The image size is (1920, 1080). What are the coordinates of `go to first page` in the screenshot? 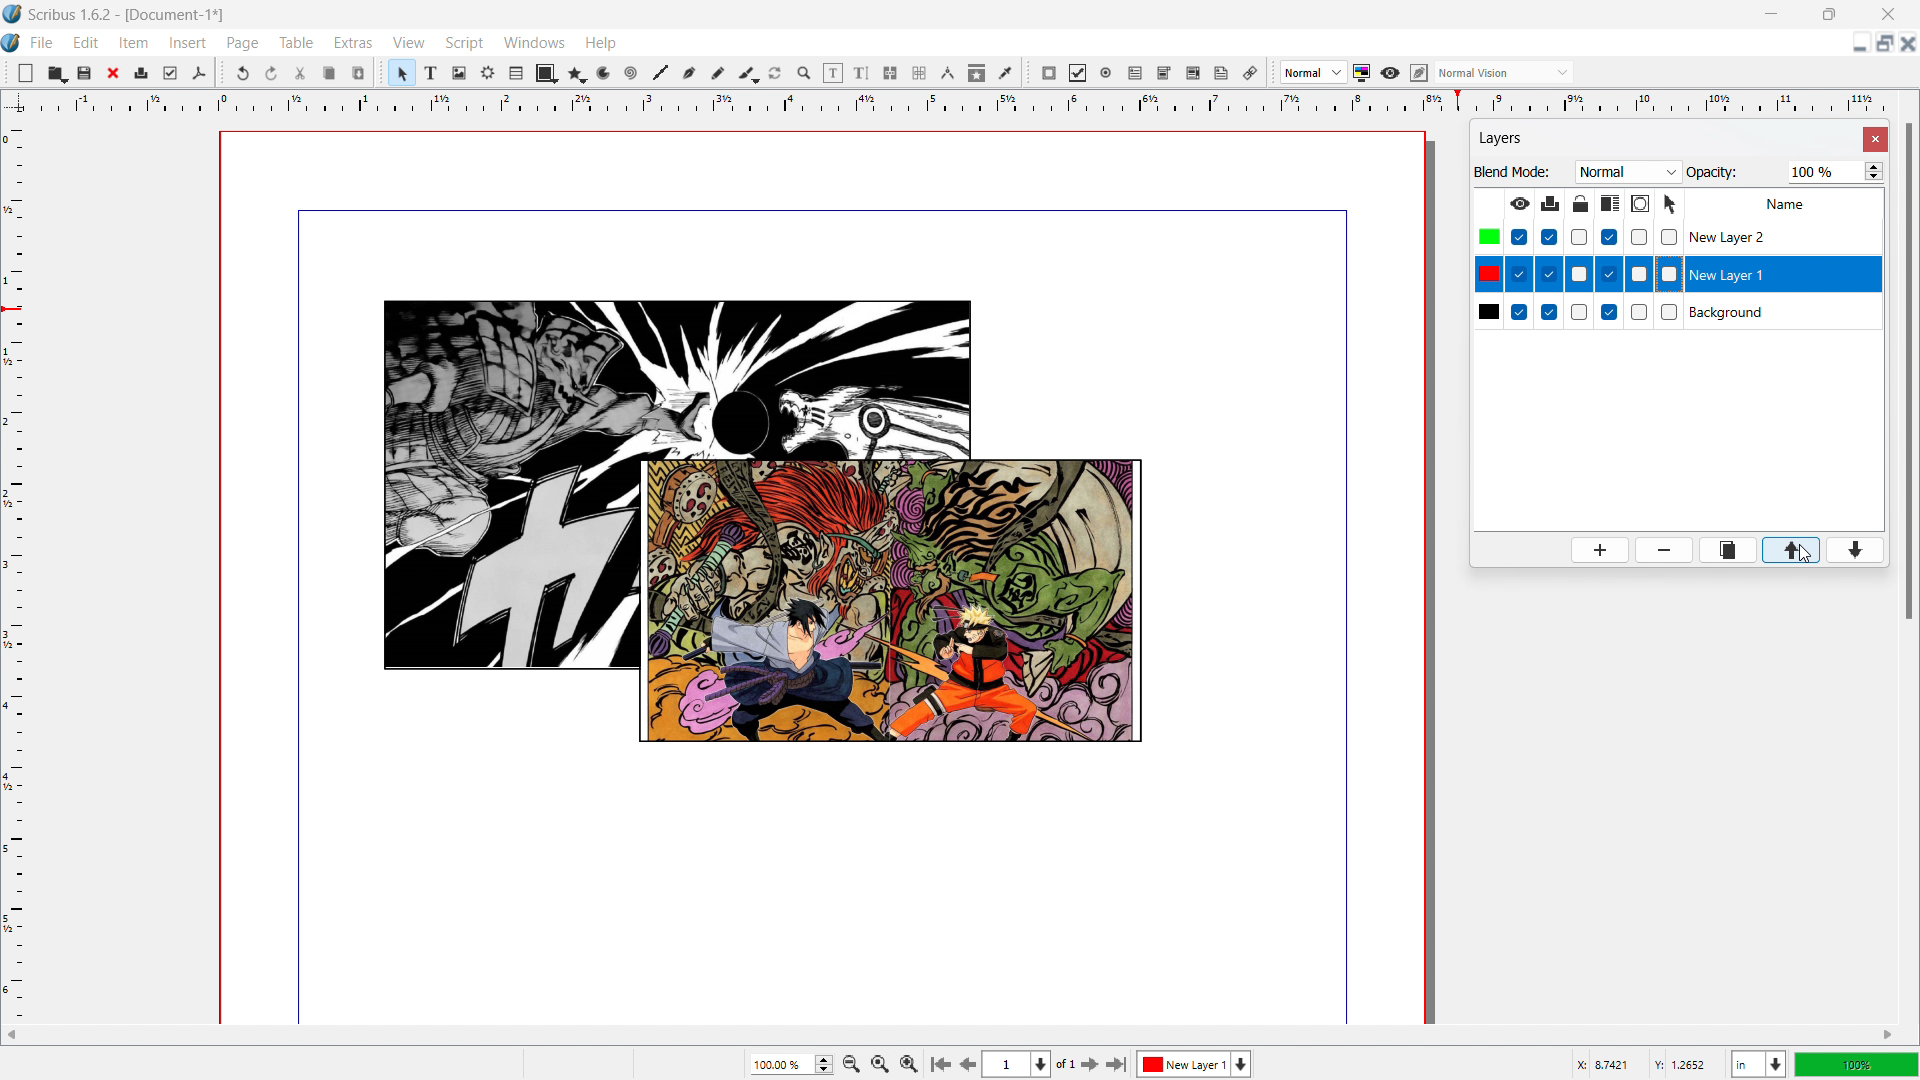 It's located at (939, 1062).